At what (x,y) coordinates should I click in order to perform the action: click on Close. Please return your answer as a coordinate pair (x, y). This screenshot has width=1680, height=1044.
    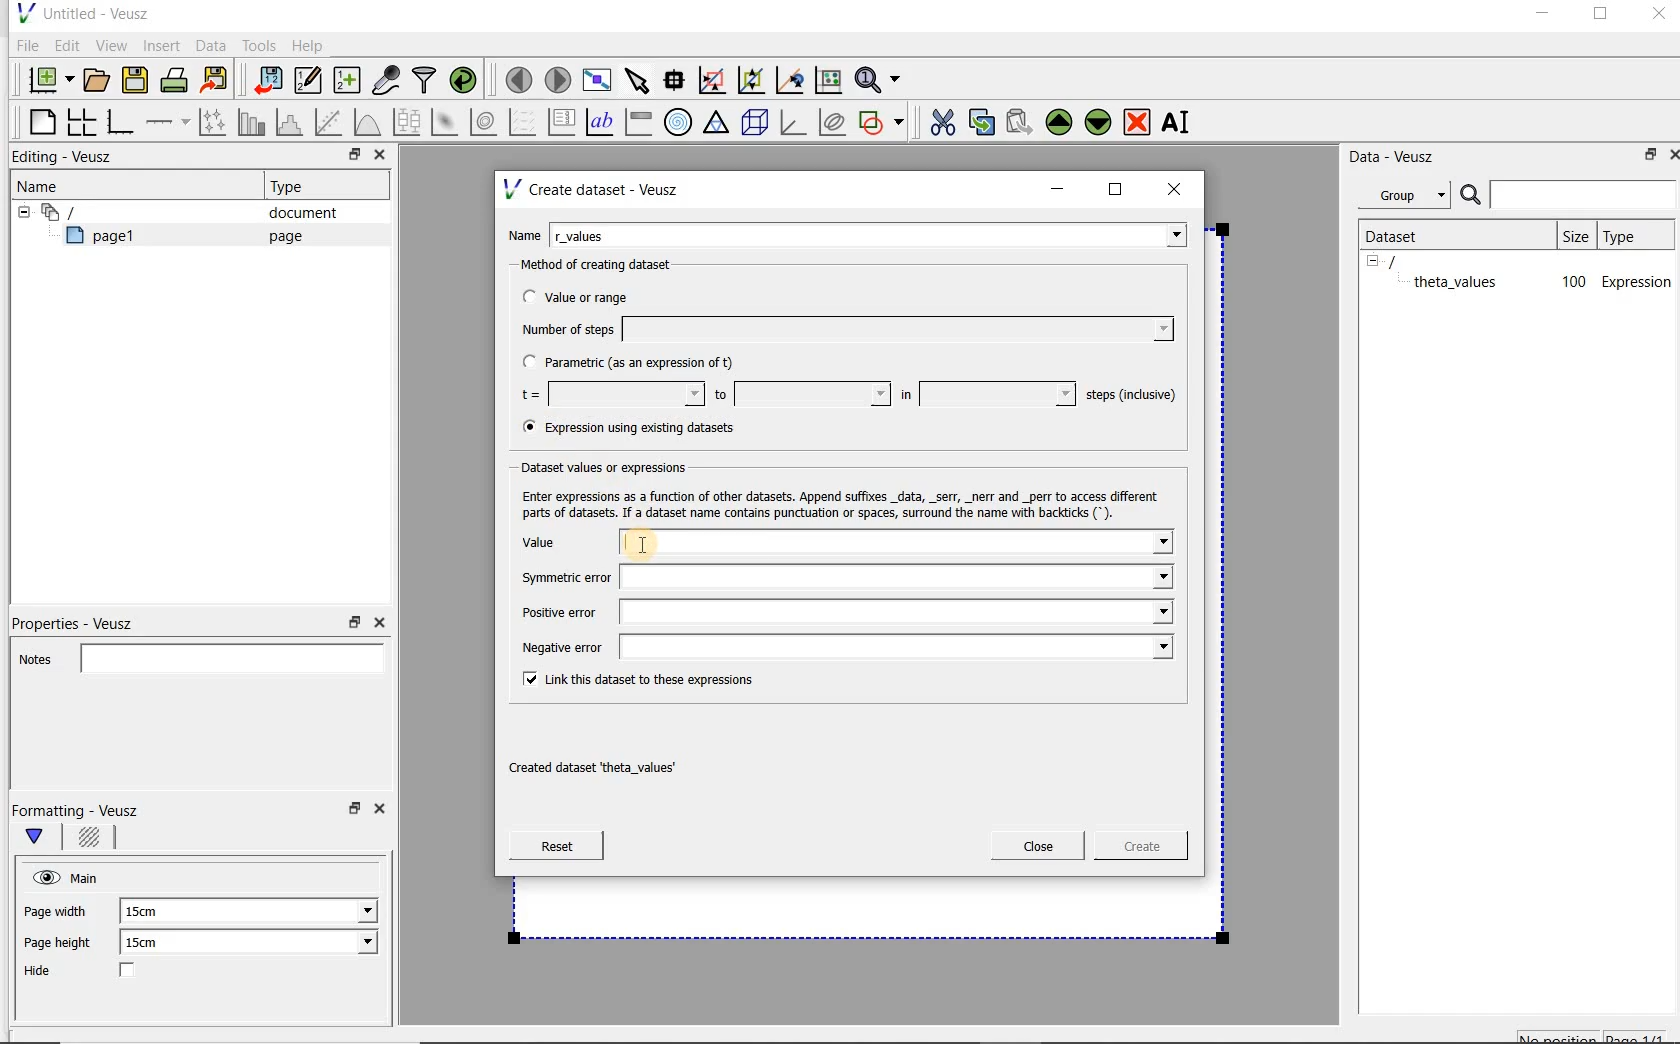
    Looking at the image, I should click on (378, 623).